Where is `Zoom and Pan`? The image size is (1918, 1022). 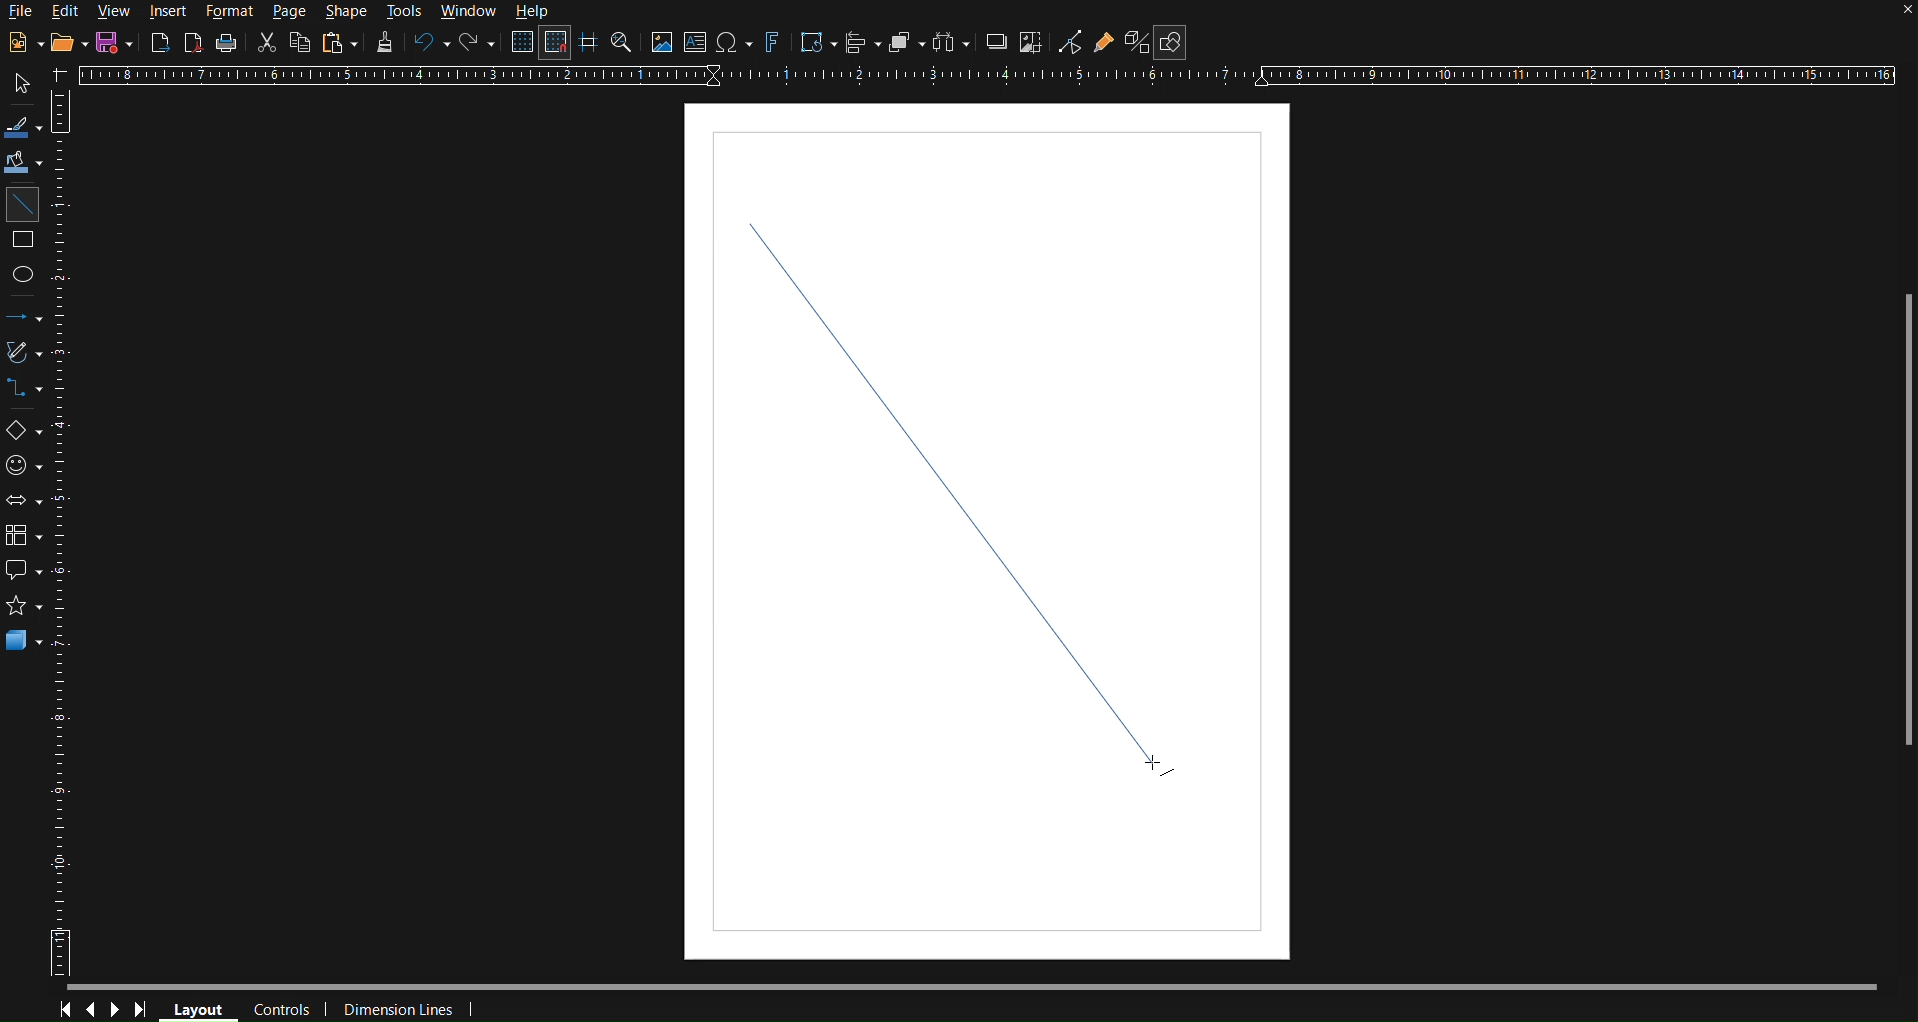 Zoom and Pan is located at coordinates (622, 42).